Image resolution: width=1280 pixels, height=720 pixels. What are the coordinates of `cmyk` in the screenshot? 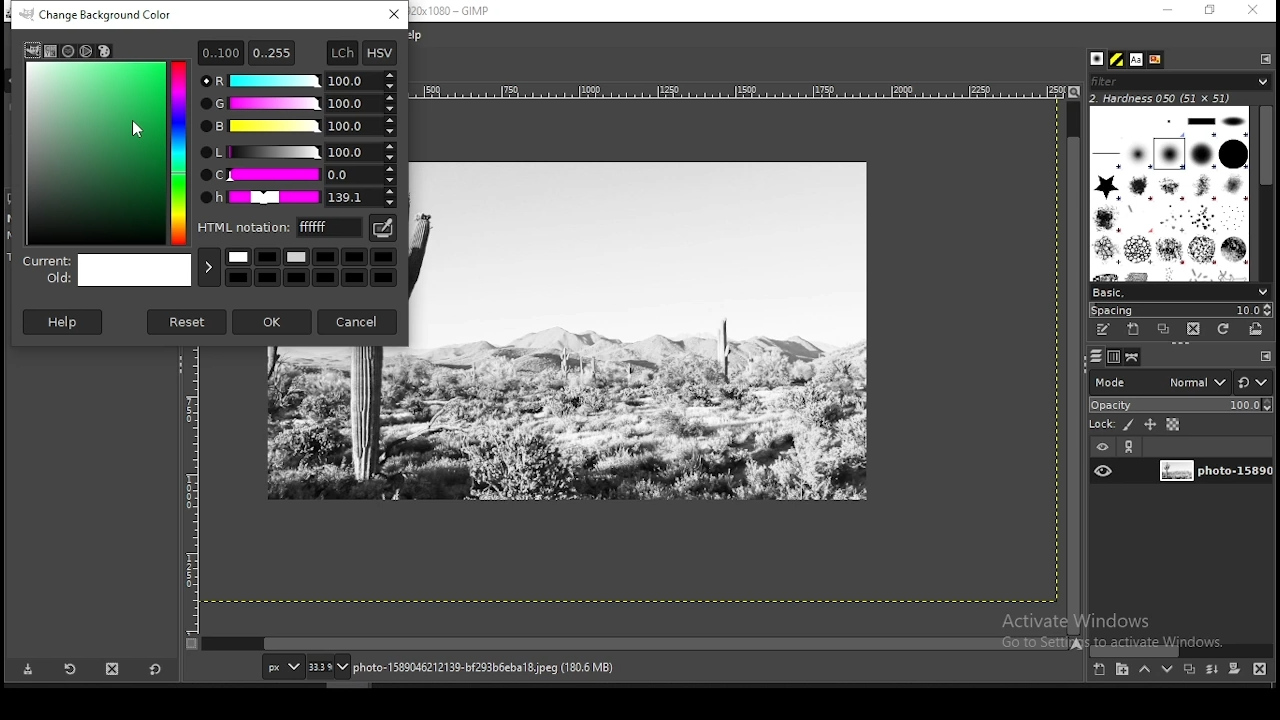 It's located at (52, 52).